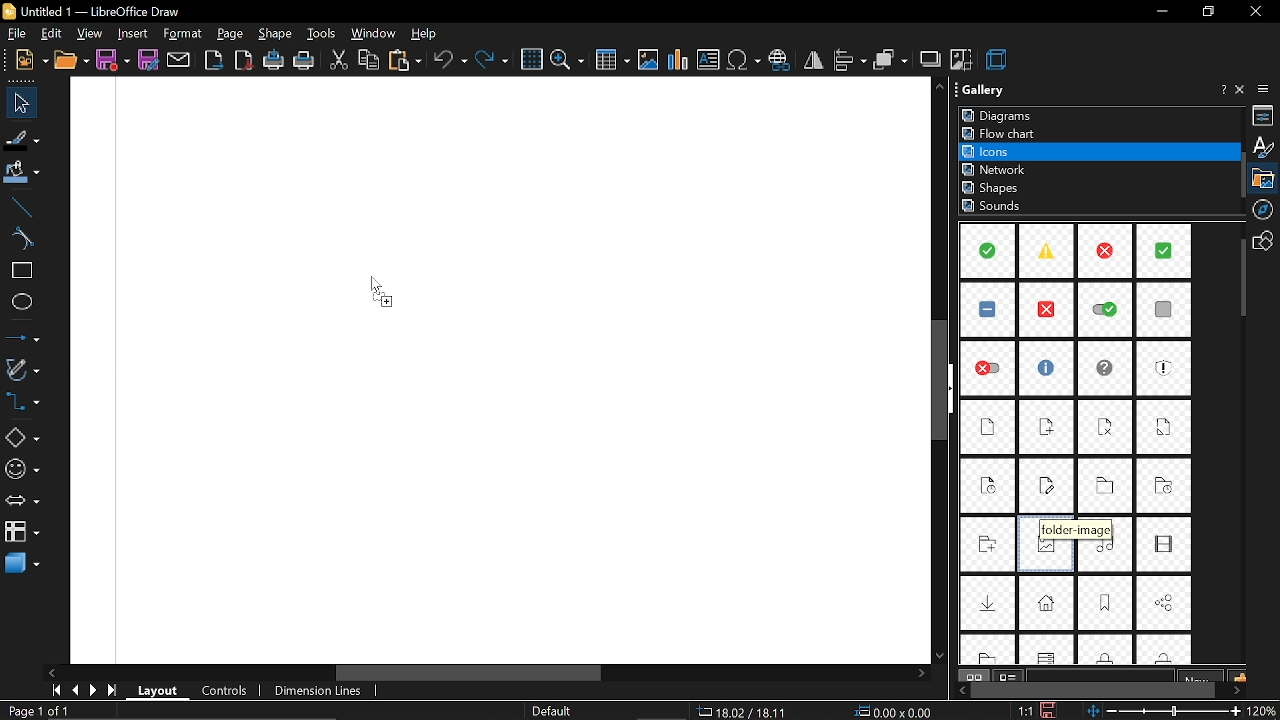 This screenshot has height=720, width=1280. I want to click on Page 1 of 1, so click(41, 711).